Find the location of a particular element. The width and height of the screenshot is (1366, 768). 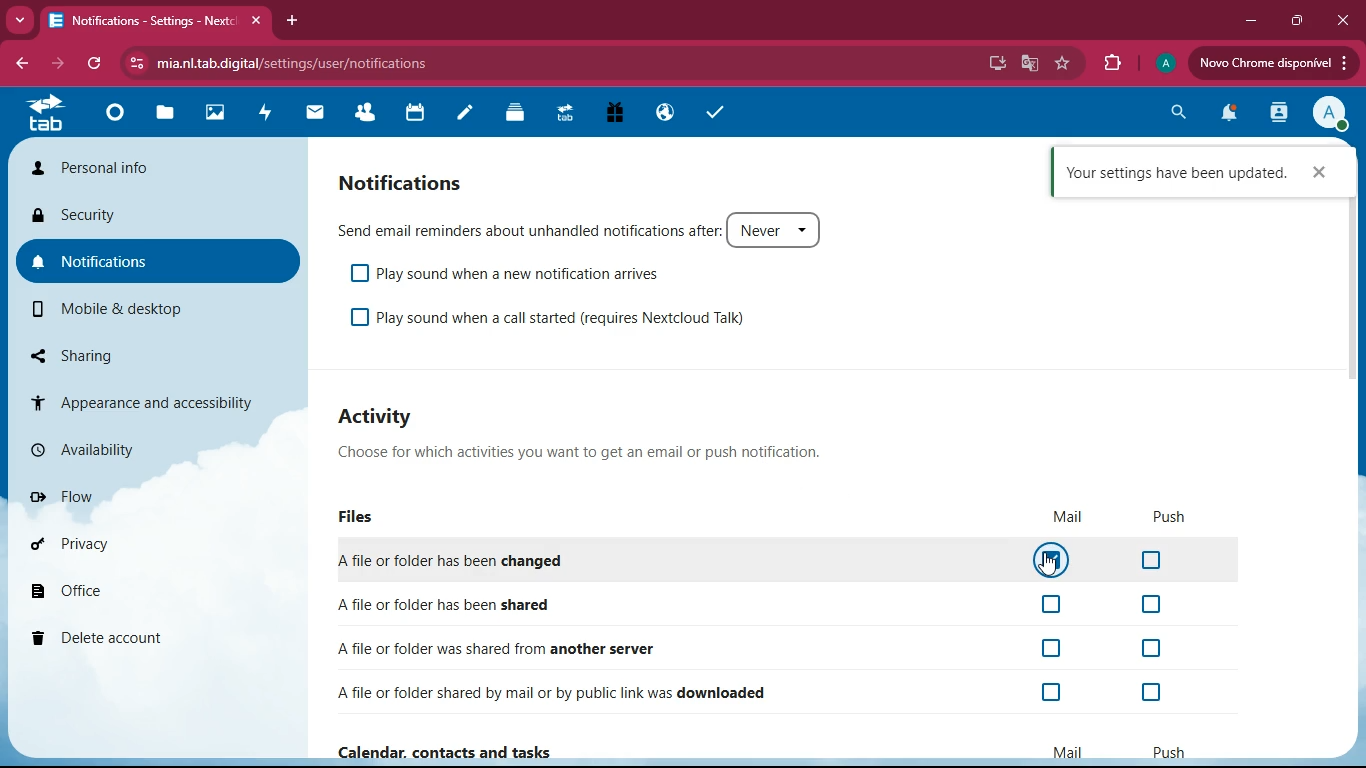

notifications is located at coordinates (150, 262).